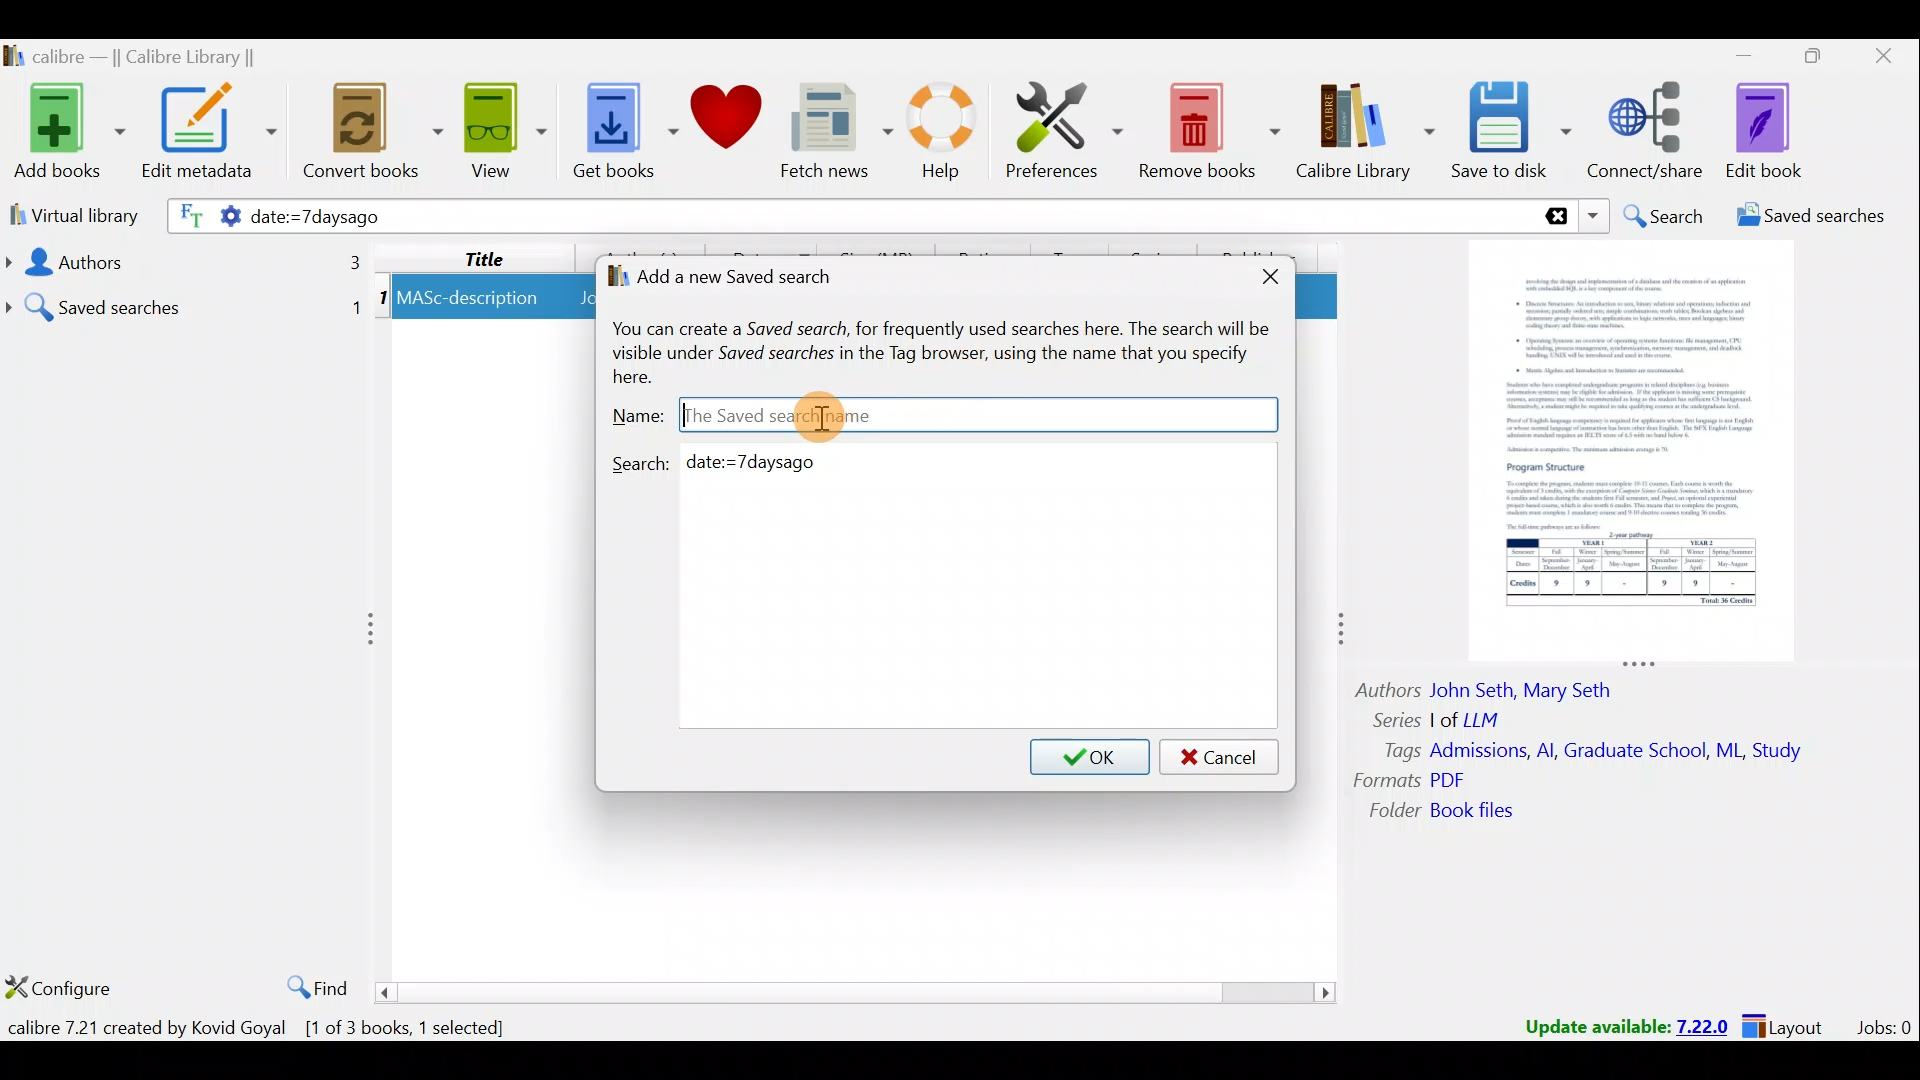 The height and width of the screenshot is (1080, 1920). Describe the element at coordinates (961, 414) in the screenshot. I see `The Saved search name` at that location.